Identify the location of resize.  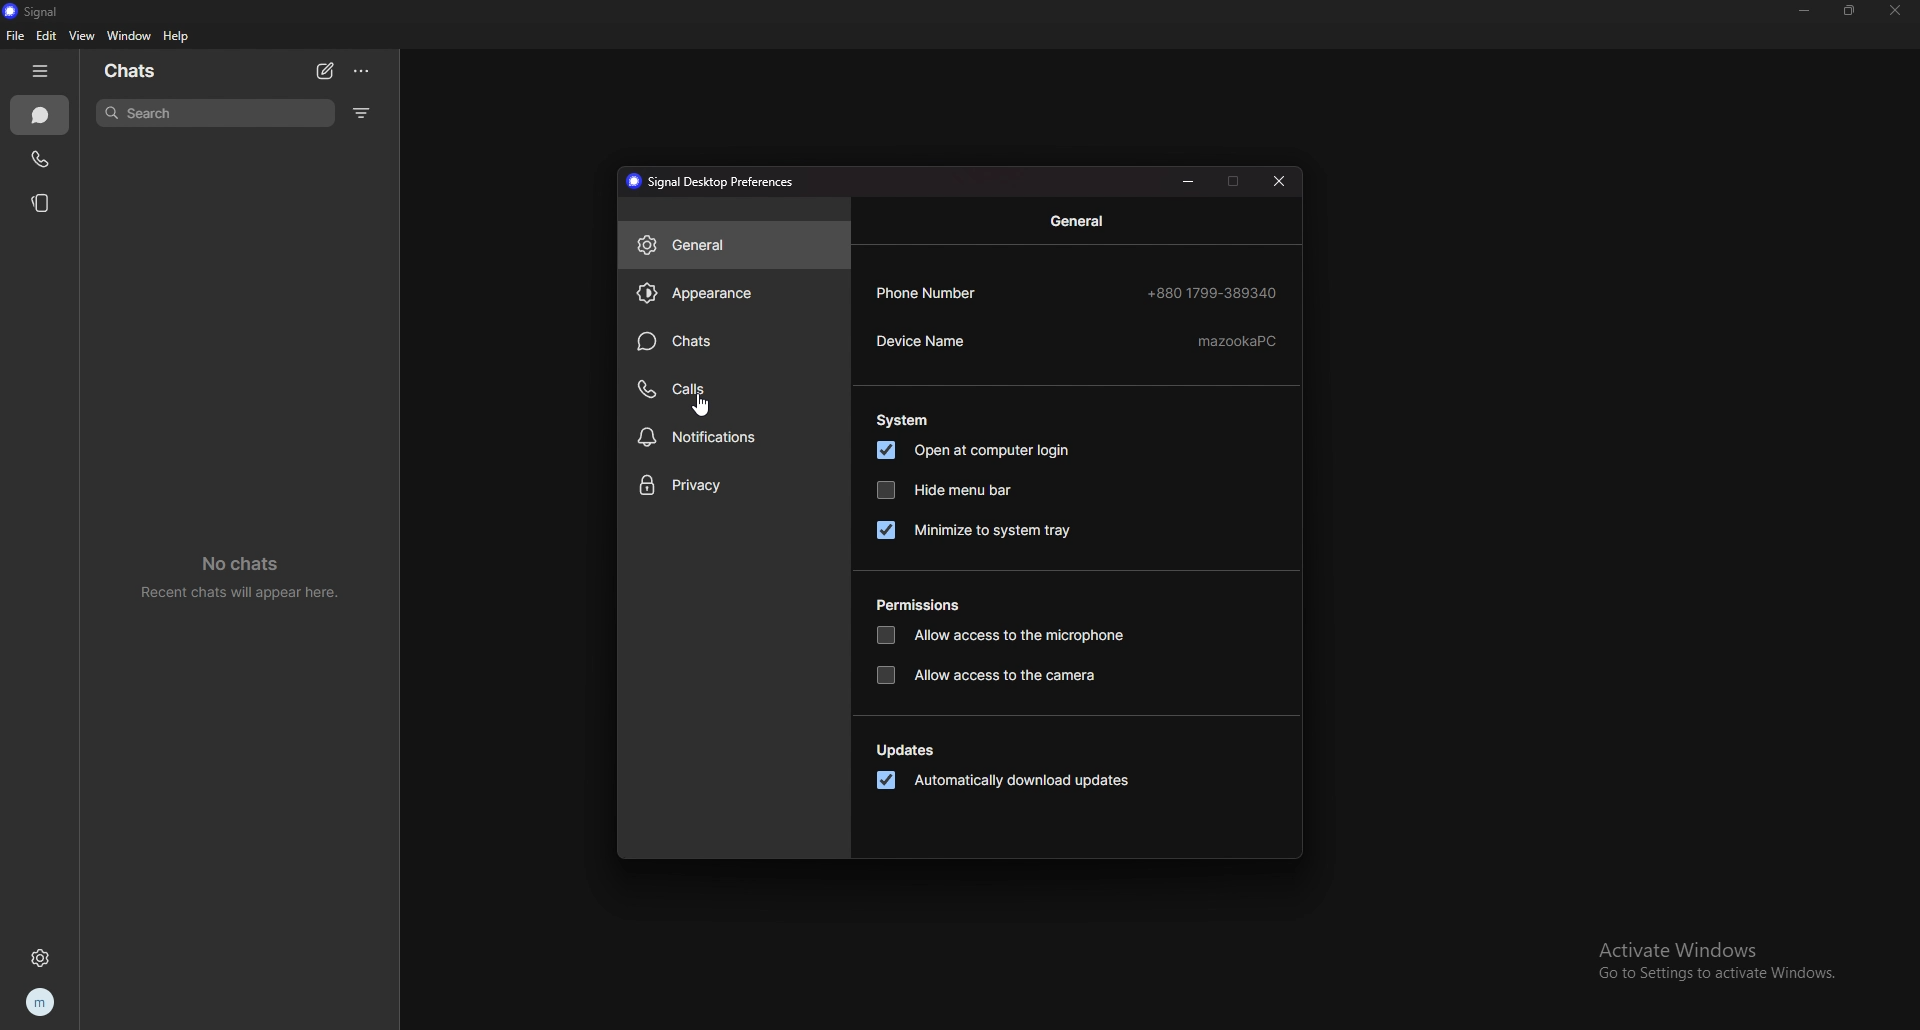
(1850, 10).